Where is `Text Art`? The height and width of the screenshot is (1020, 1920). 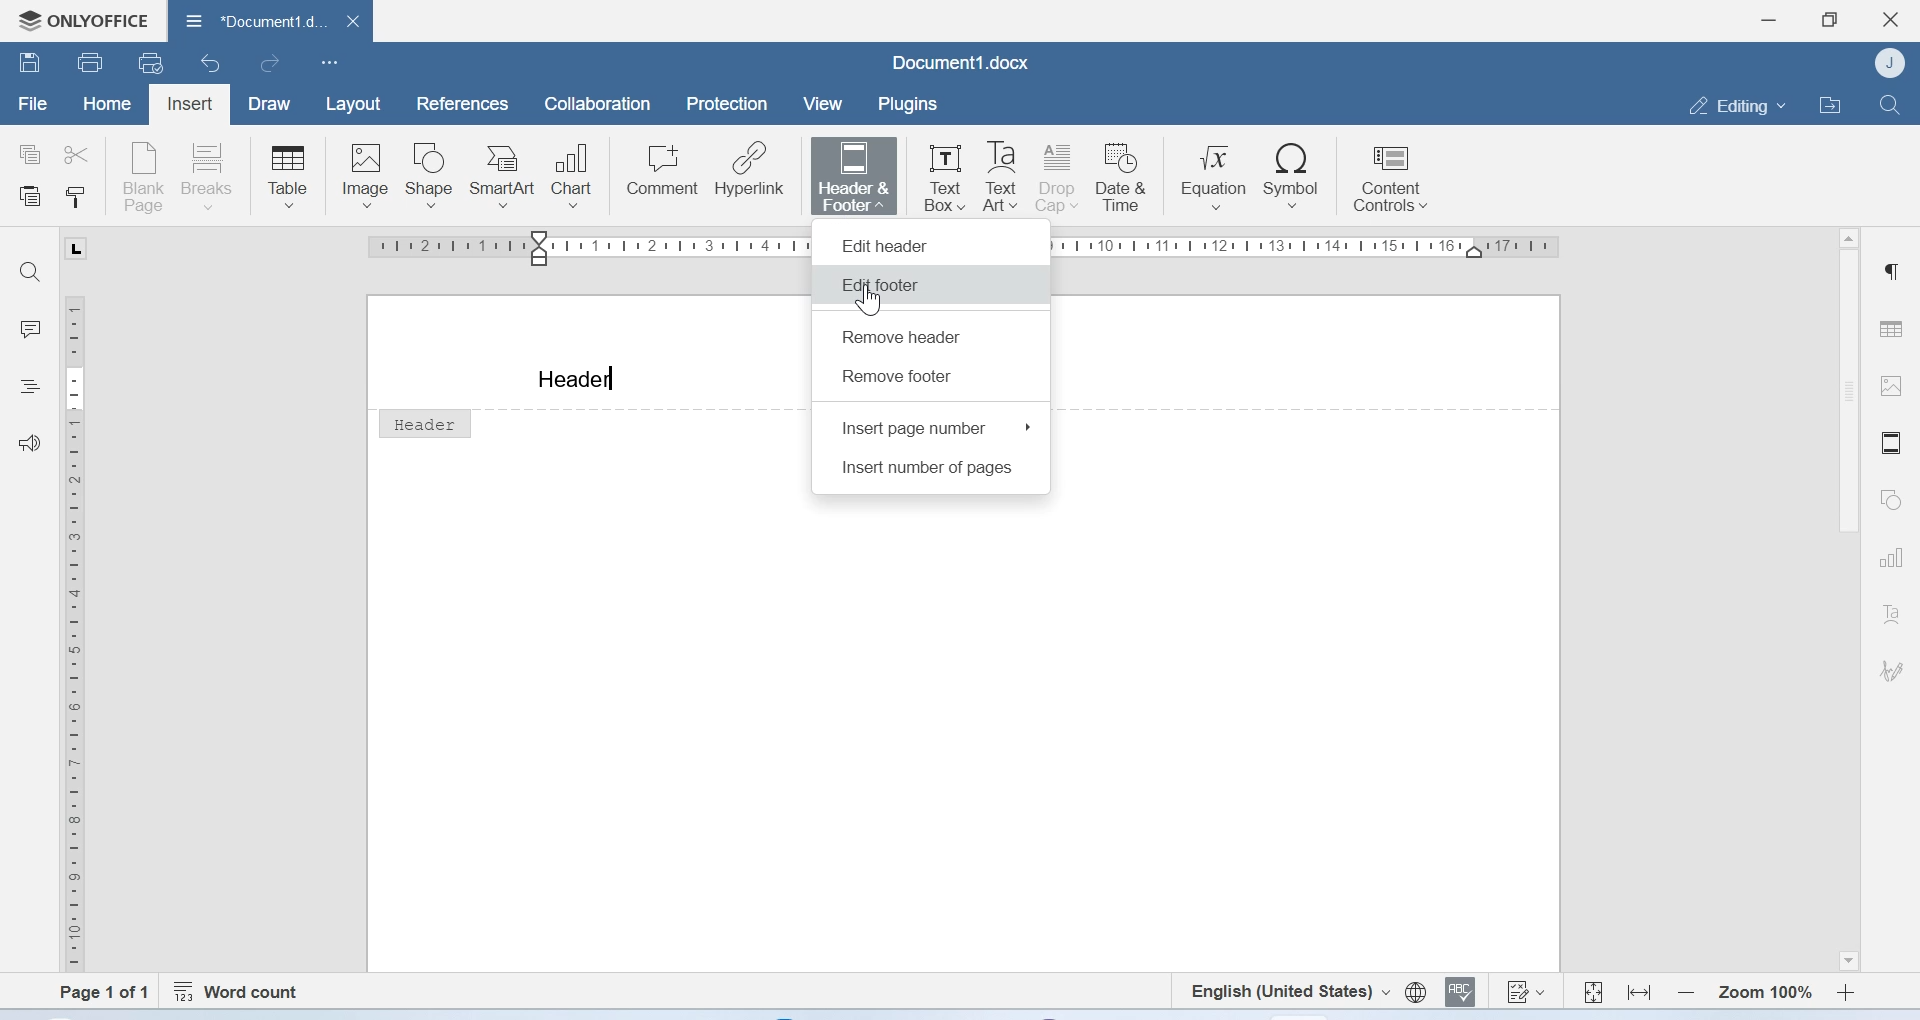
Text Art is located at coordinates (1001, 178).